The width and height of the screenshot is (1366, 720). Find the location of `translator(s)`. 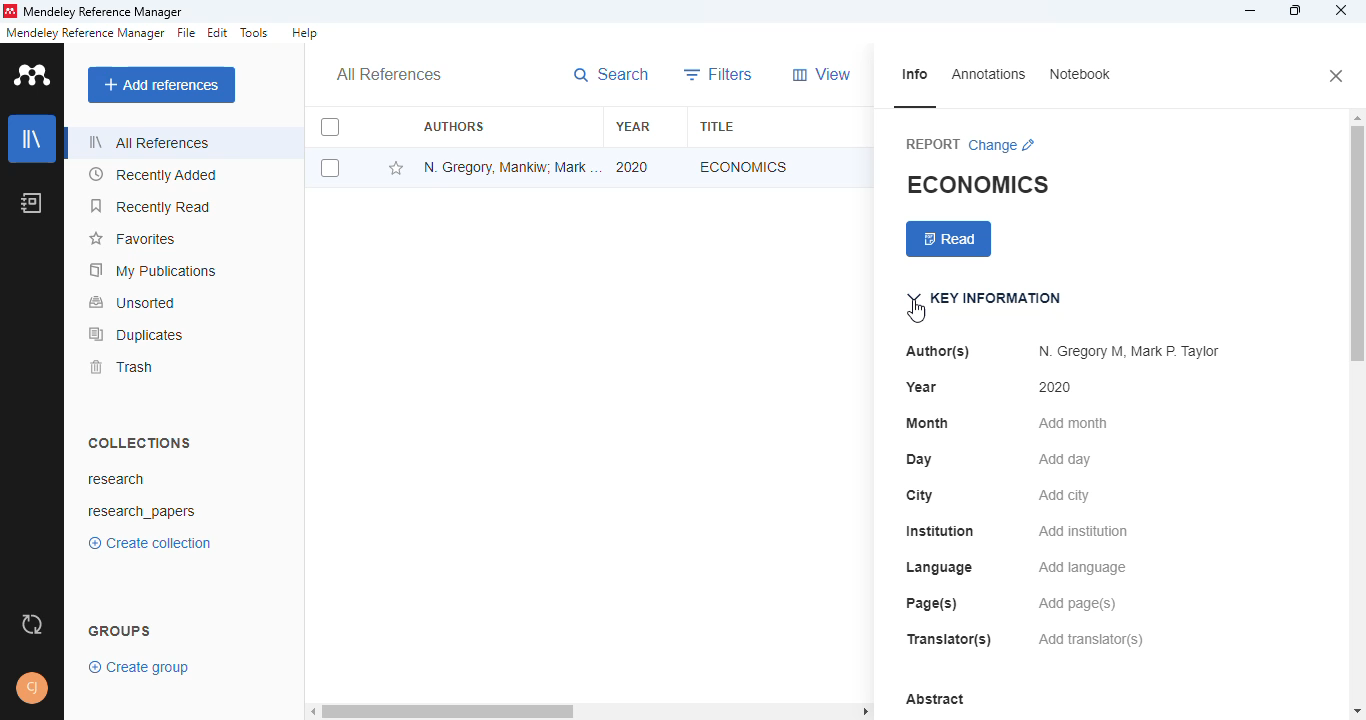

translator(s) is located at coordinates (949, 640).